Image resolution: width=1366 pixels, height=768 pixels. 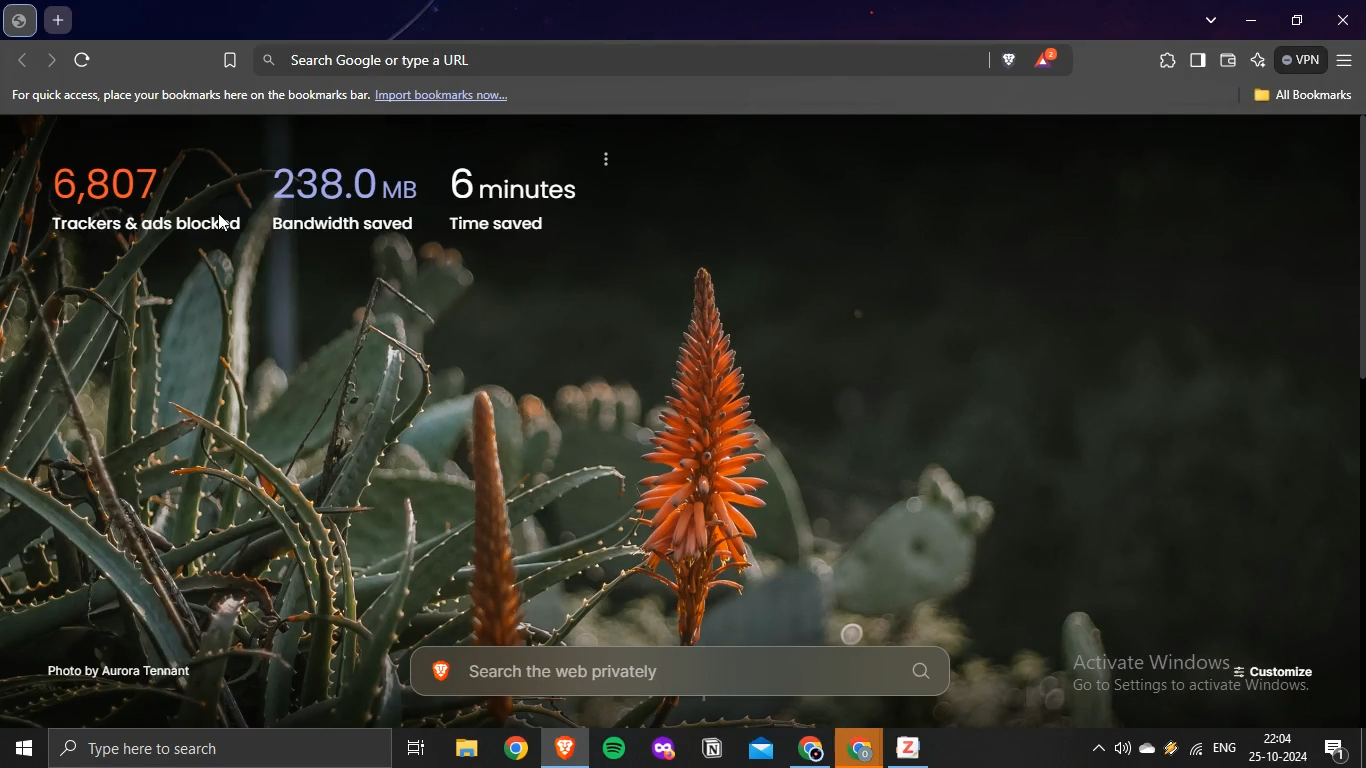 What do you see at coordinates (1254, 19) in the screenshot?
I see `minimize` at bounding box center [1254, 19].